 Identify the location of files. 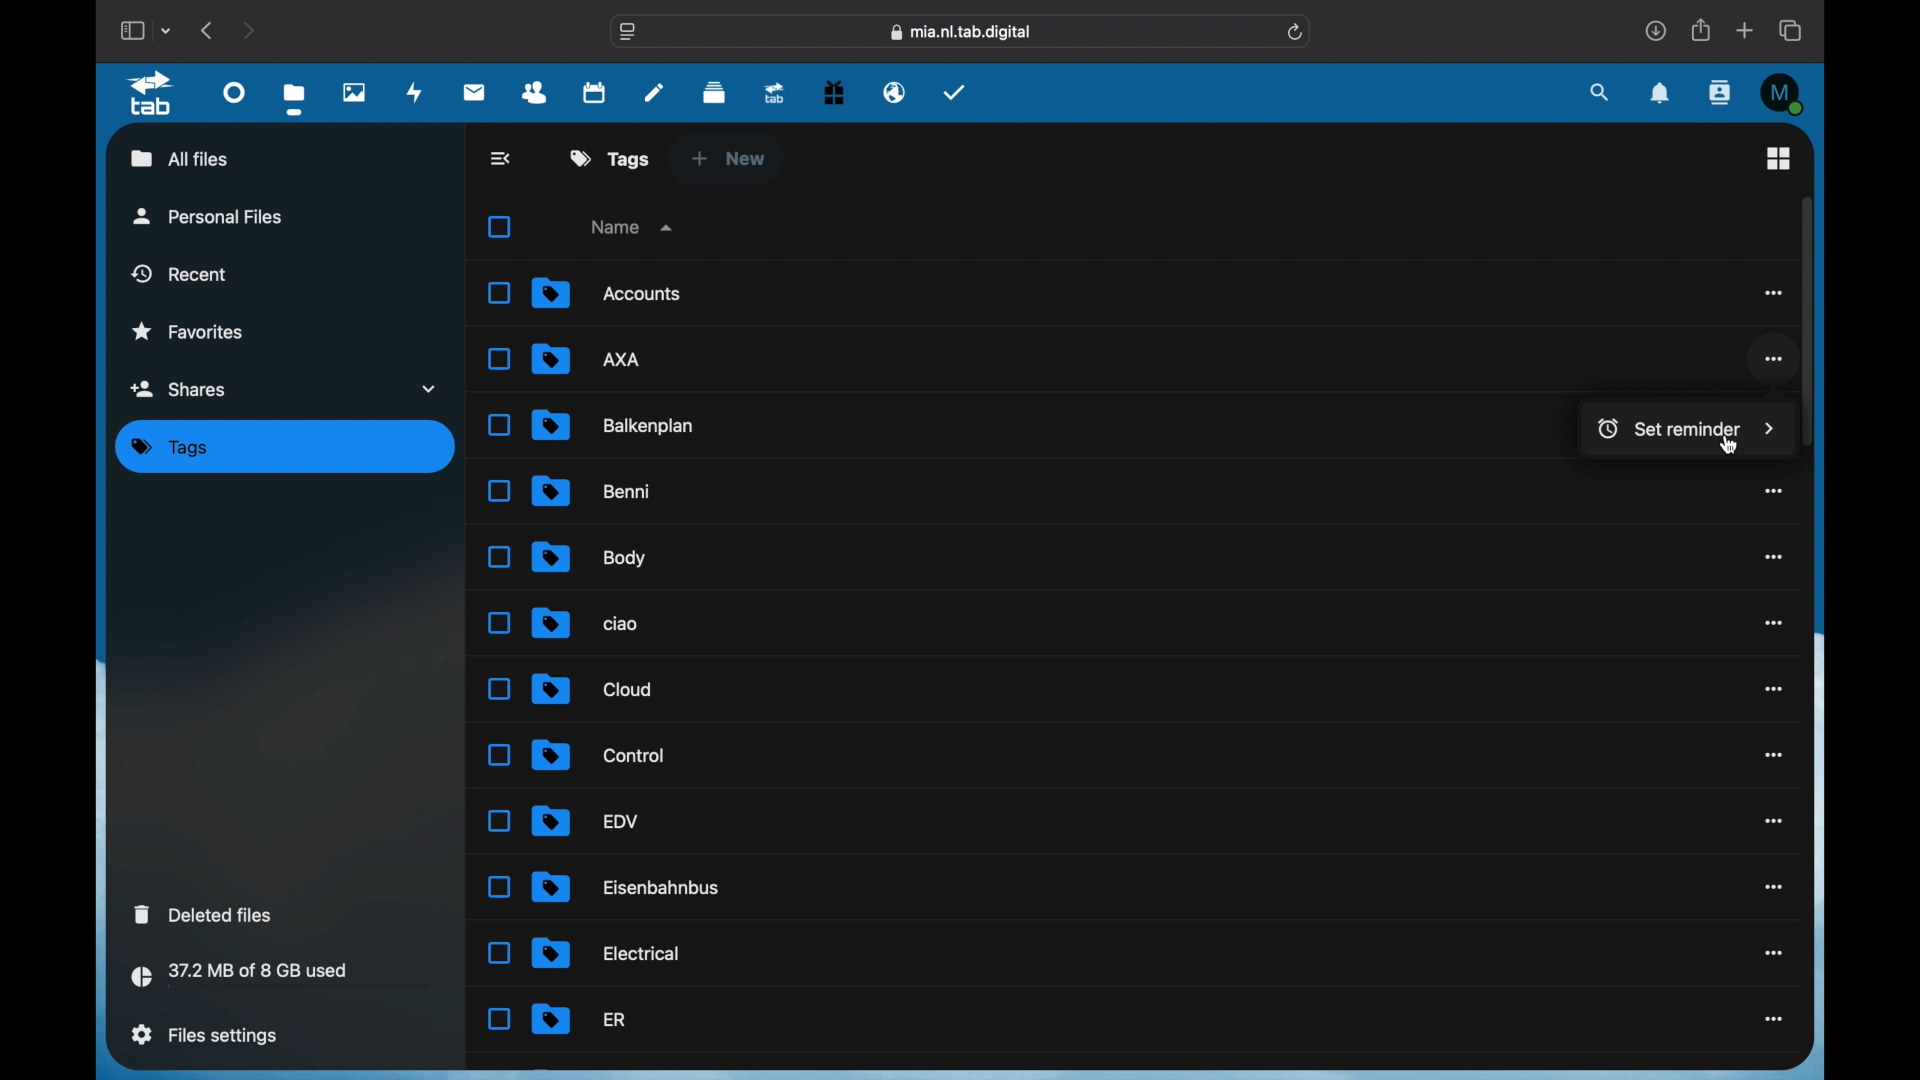
(298, 99).